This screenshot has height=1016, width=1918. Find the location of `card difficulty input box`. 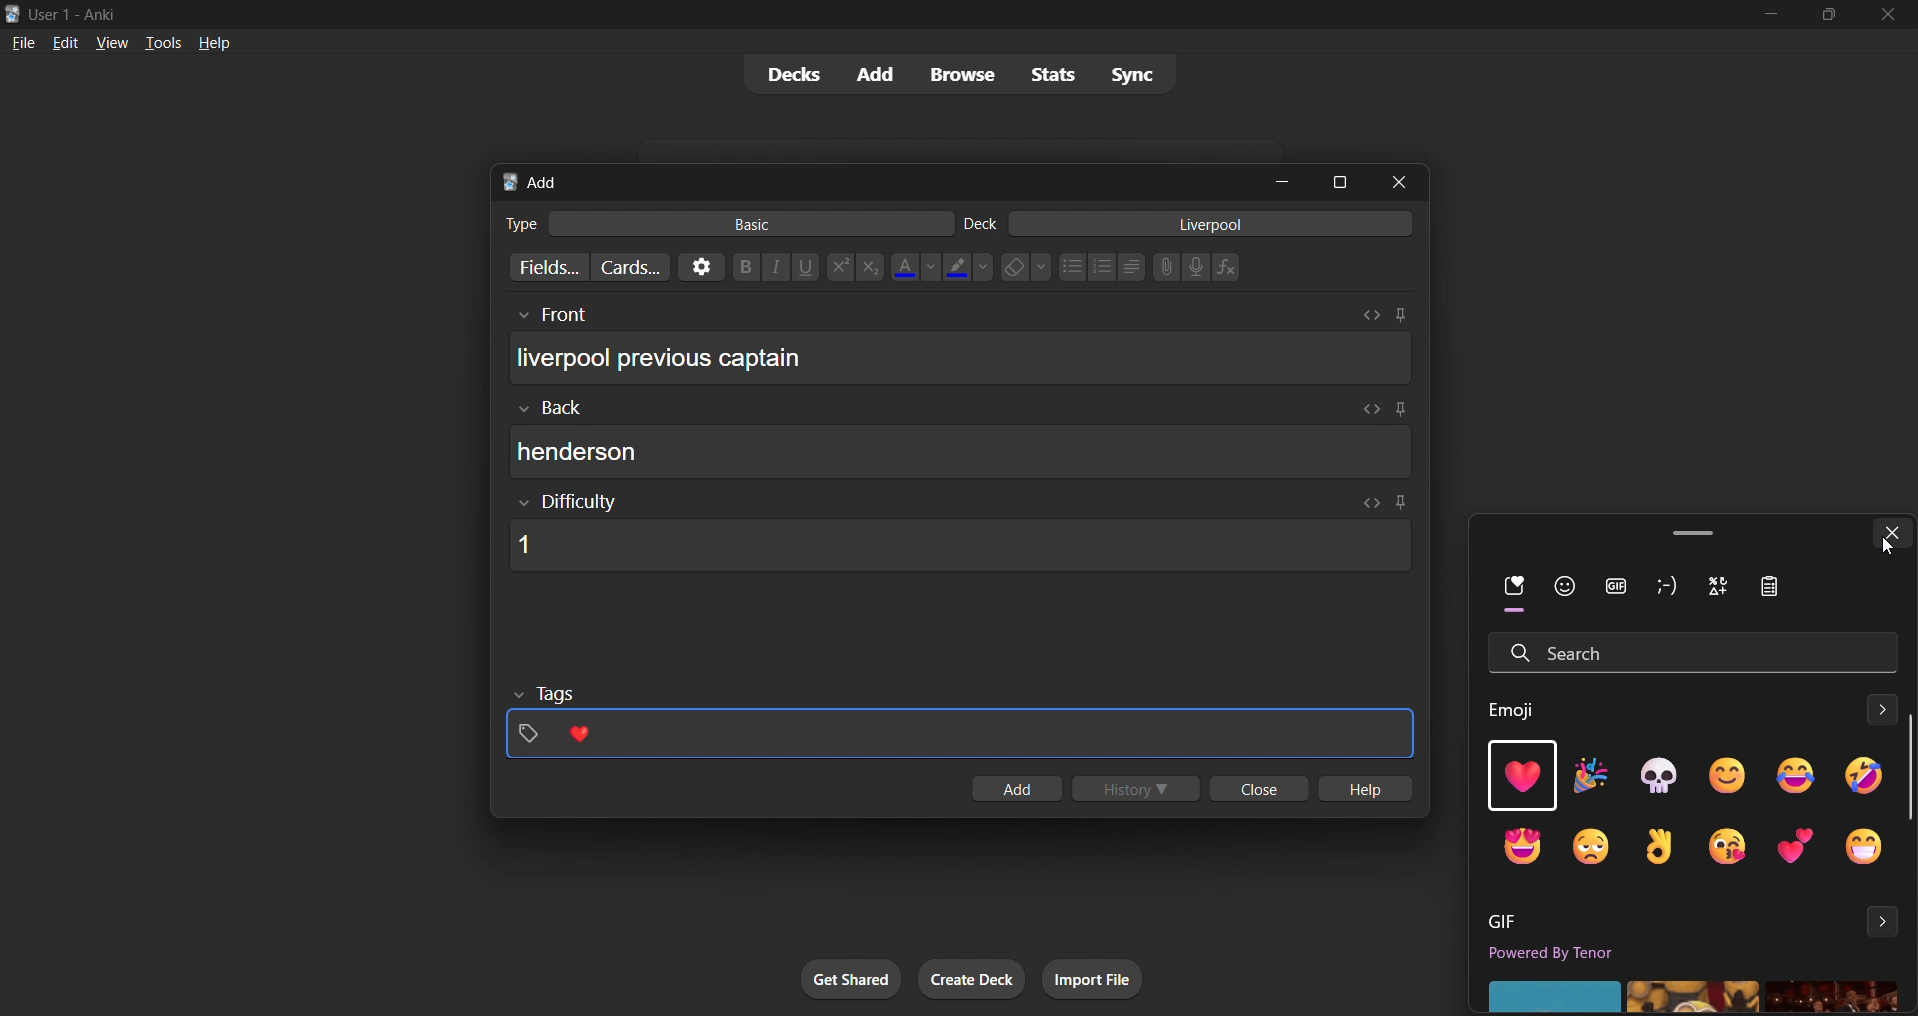

card difficulty input box is located at coordinates (955, 533).